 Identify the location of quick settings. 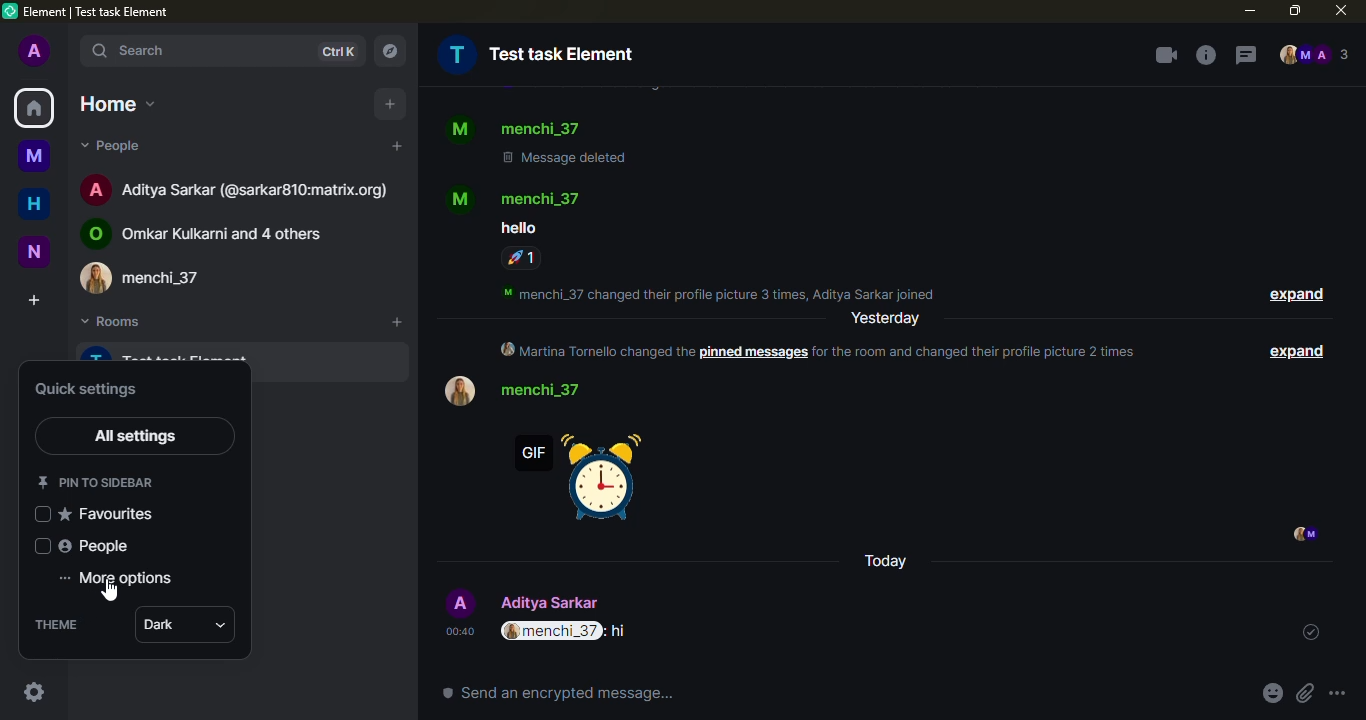
(34, 692).